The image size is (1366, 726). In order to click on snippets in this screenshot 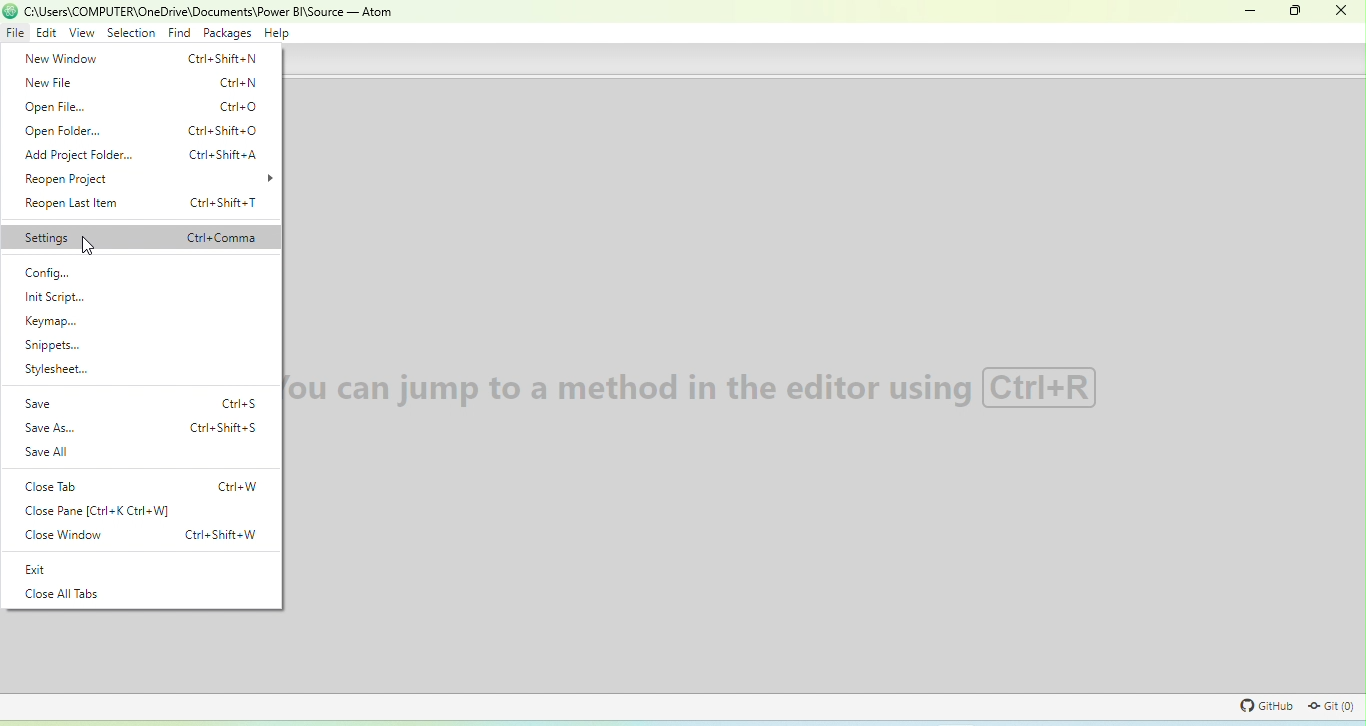, I will do `click(52, 345)`.